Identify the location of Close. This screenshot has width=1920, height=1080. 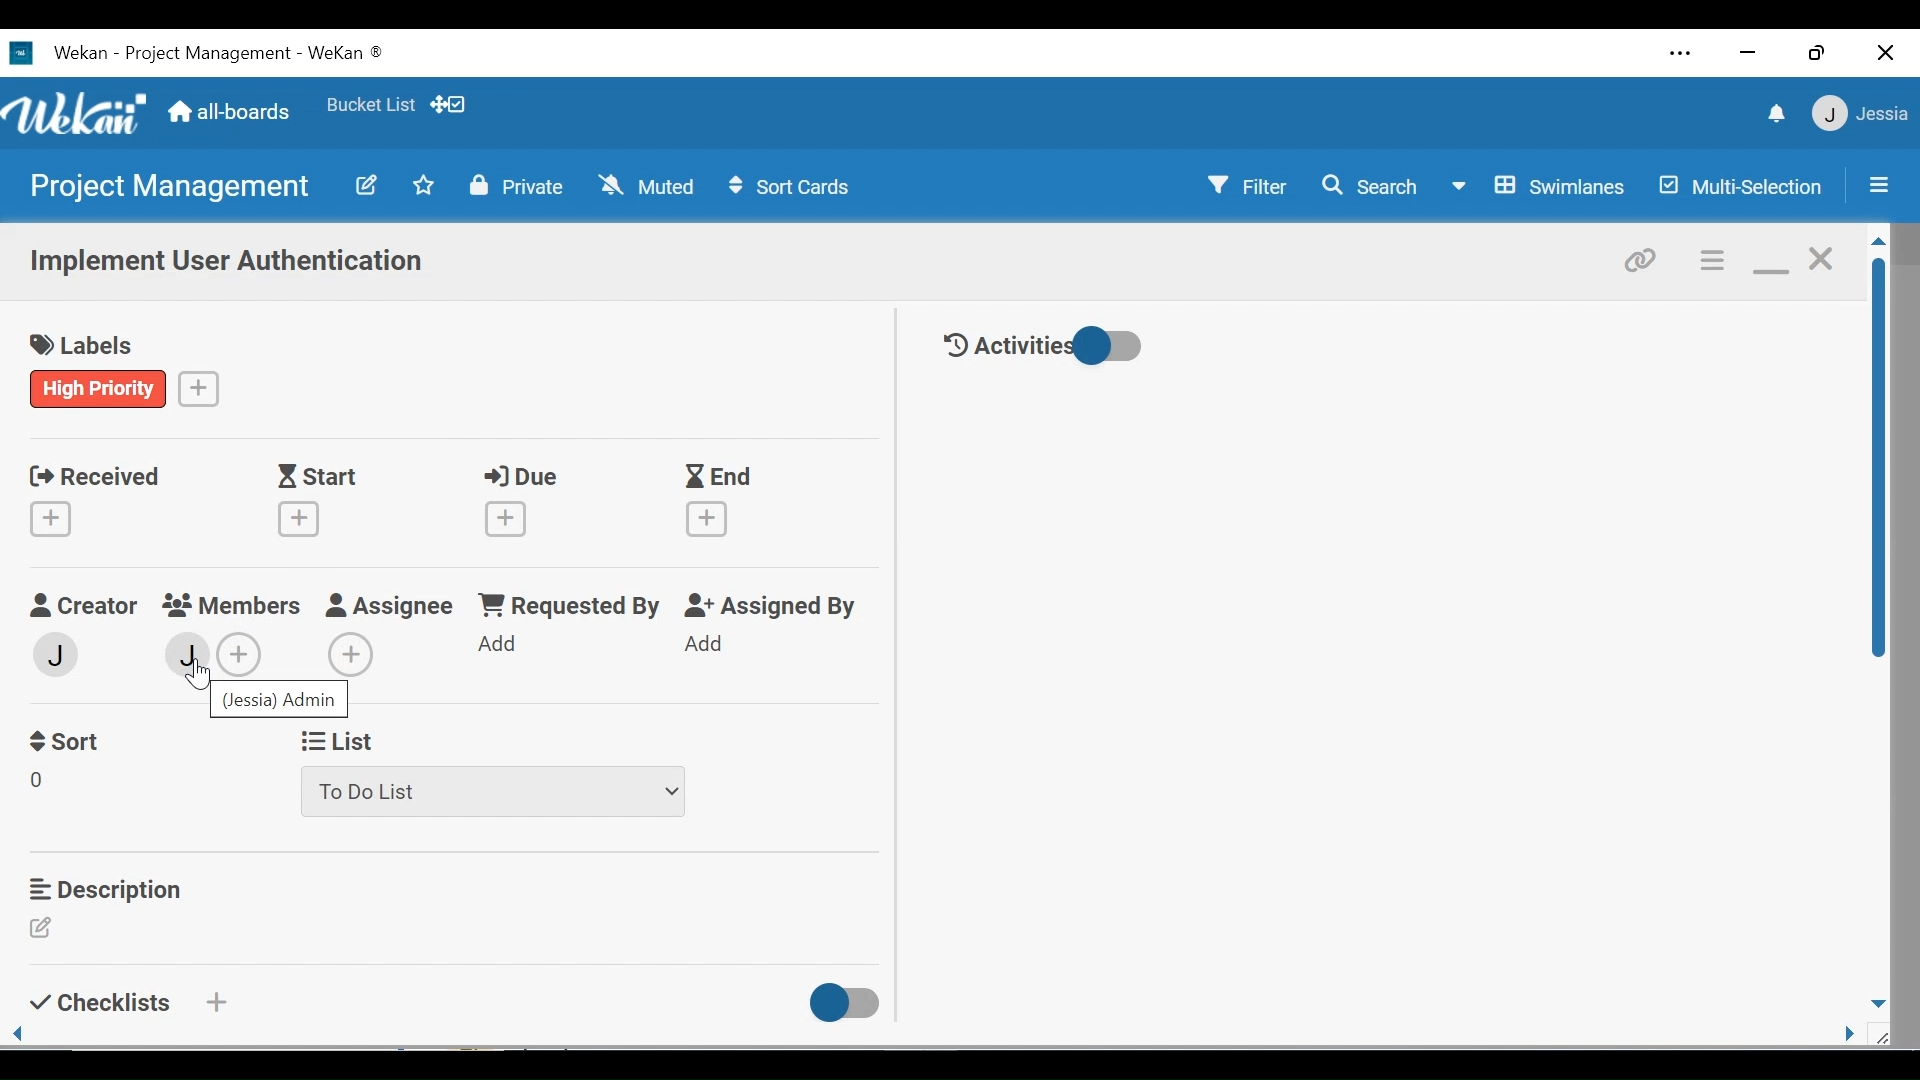
(1883, 54).